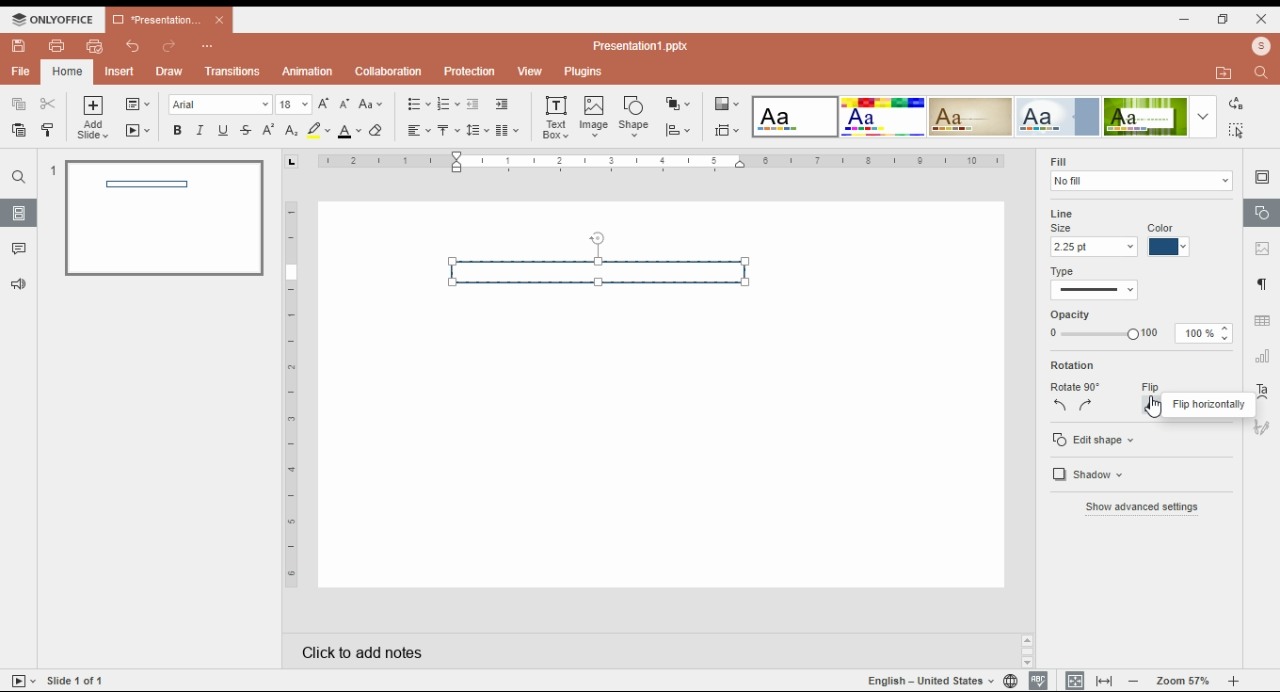  Describe the element at coordinates (291, 131) in the screenshot. I see `subscript` at that location.